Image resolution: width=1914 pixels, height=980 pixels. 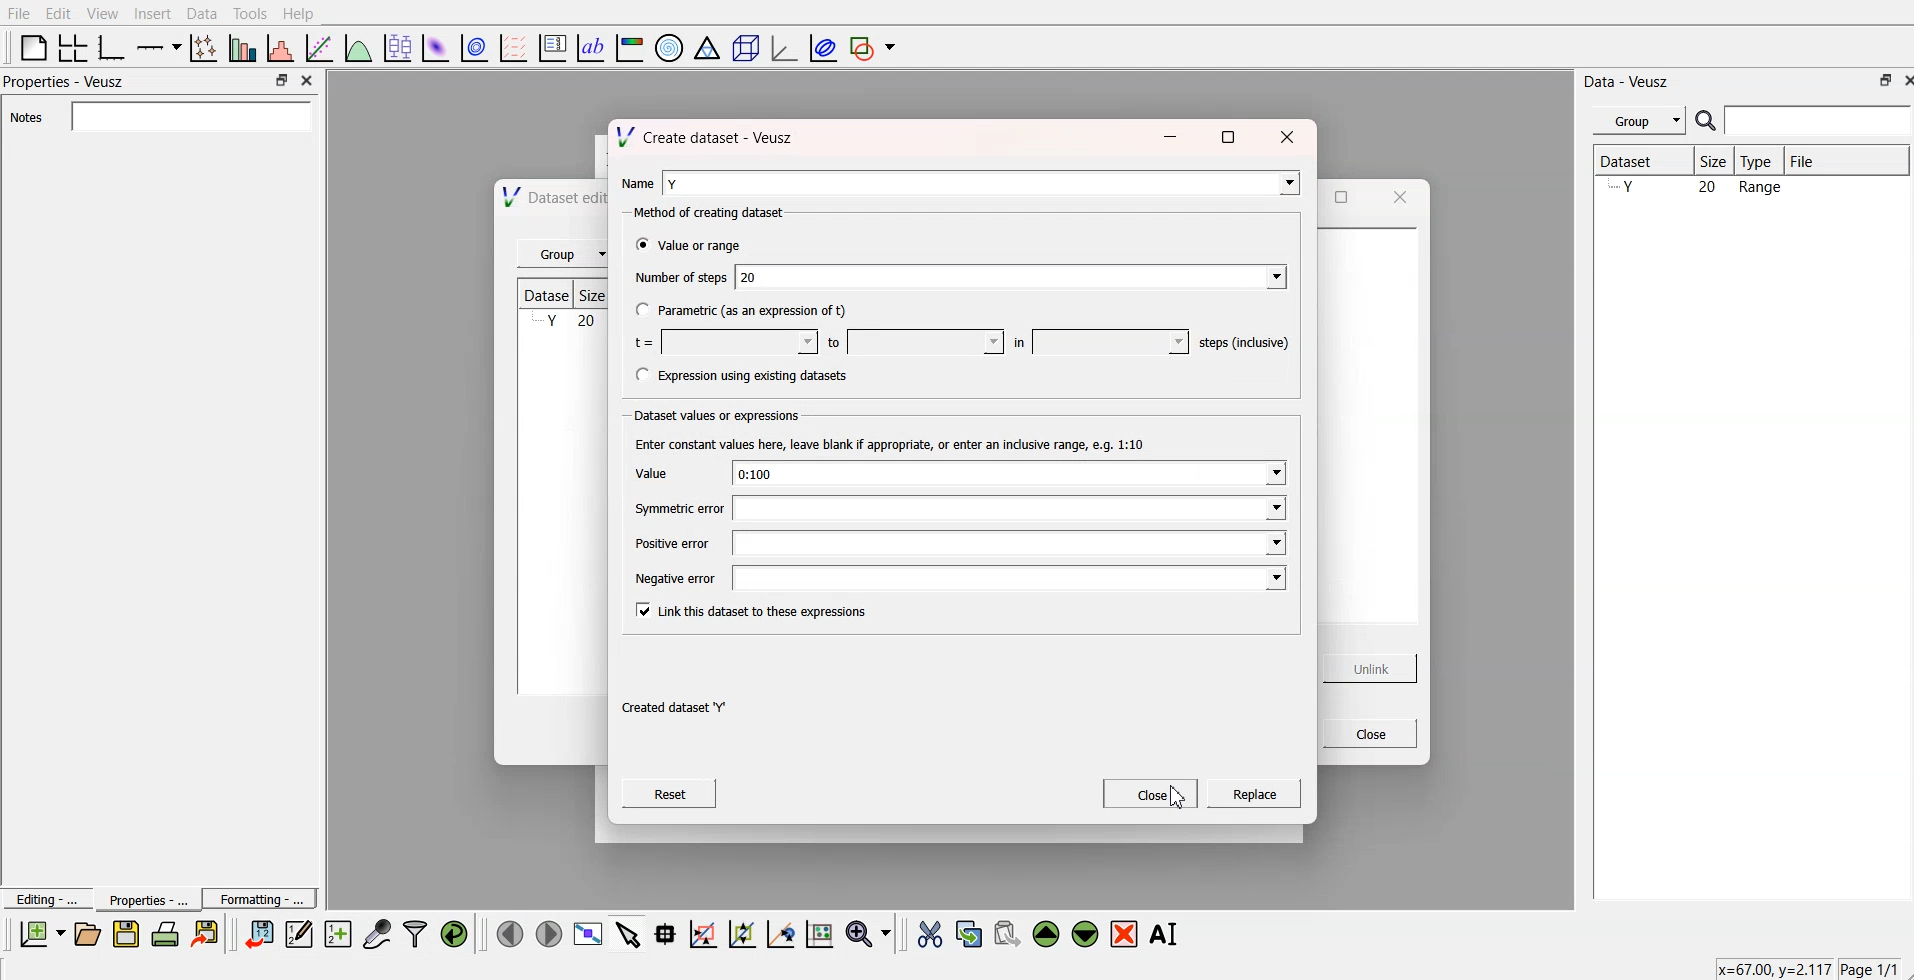 What do you see at coordinates (1367, 669) in the screenshot?
I see `Unlink` at bounding box center [1367, 669].